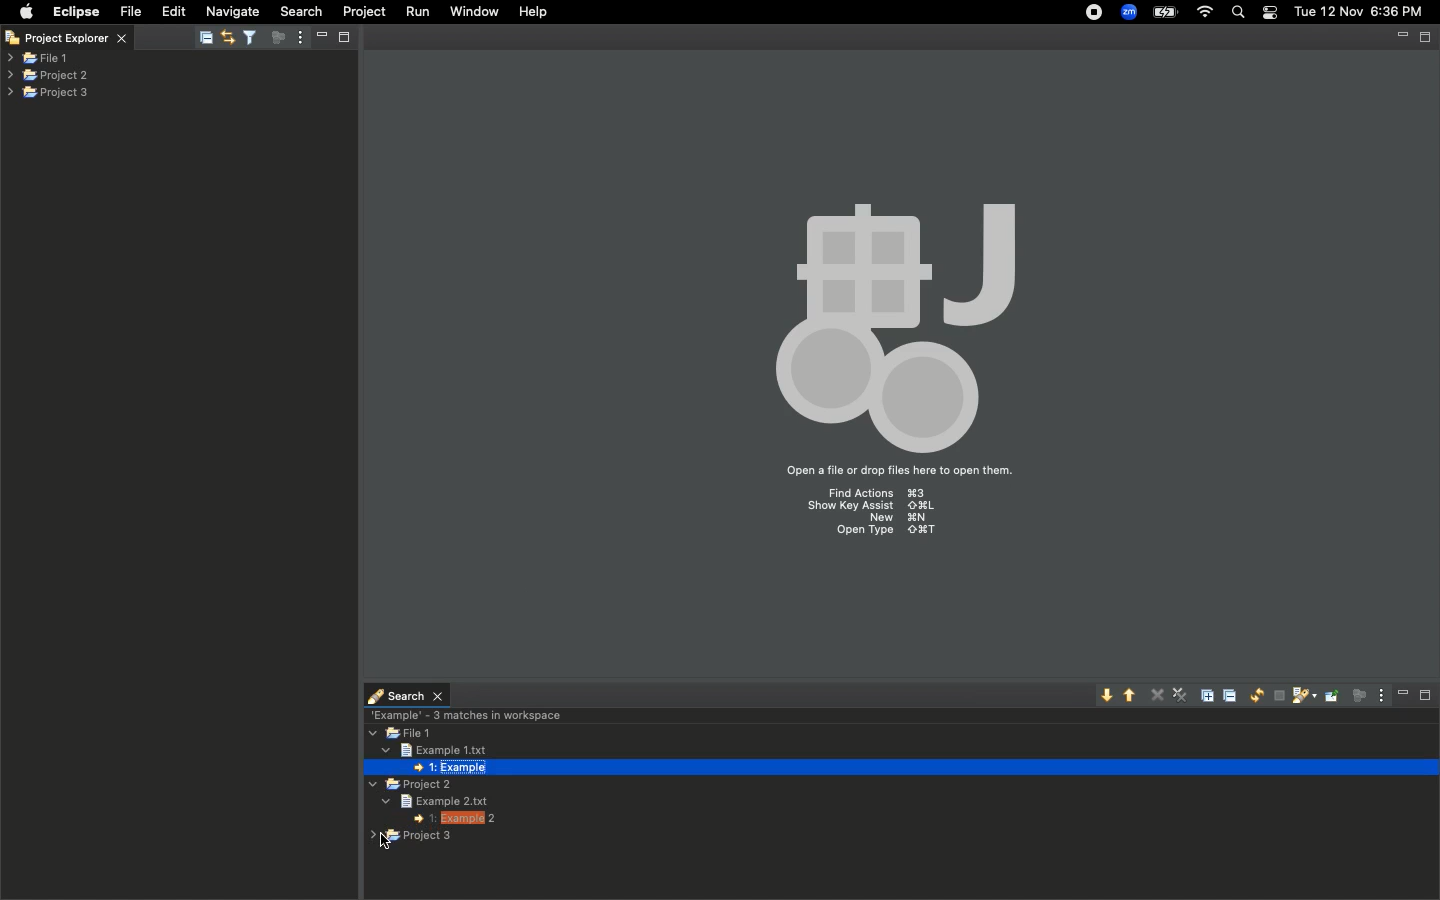 This screenshot has height=900, width=1440. I want to click on Project explorer, so click(80, 37).